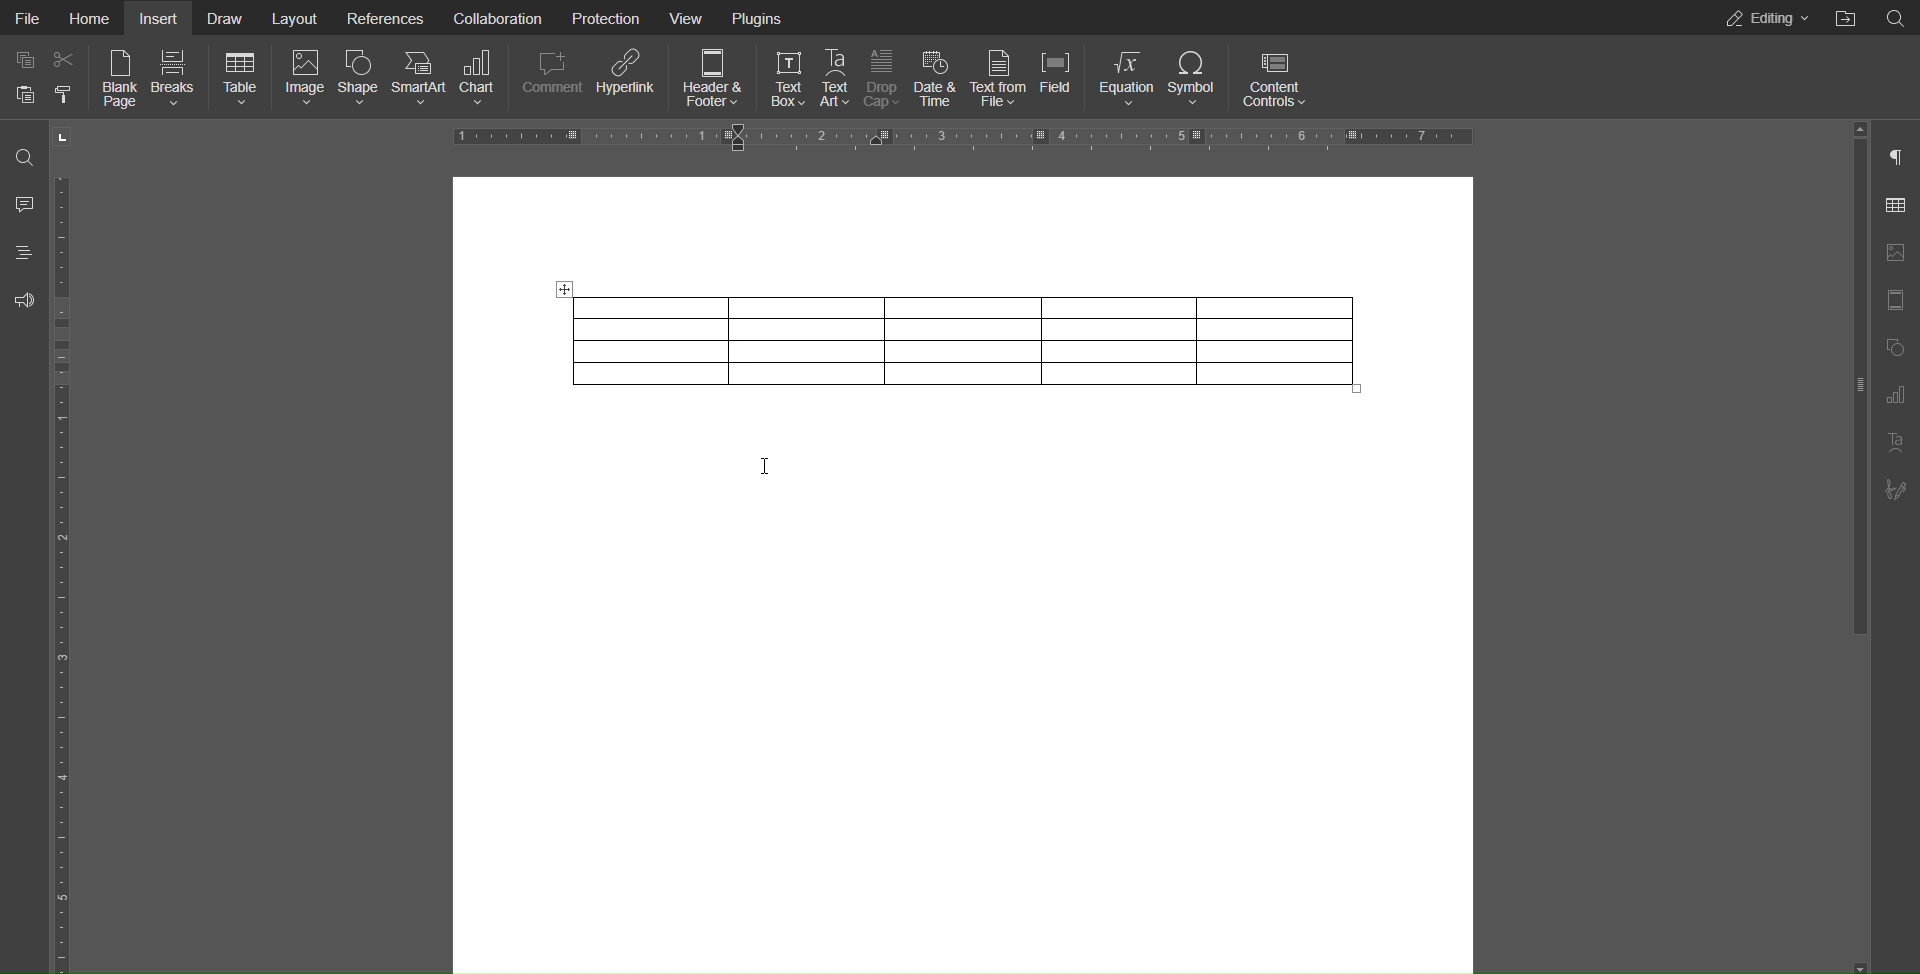 The image size is (1920, 974). What do you see at coordinates (1896, 350) in the screenshot?
I see `Shape Settings` at bounding box center [1896, 350].